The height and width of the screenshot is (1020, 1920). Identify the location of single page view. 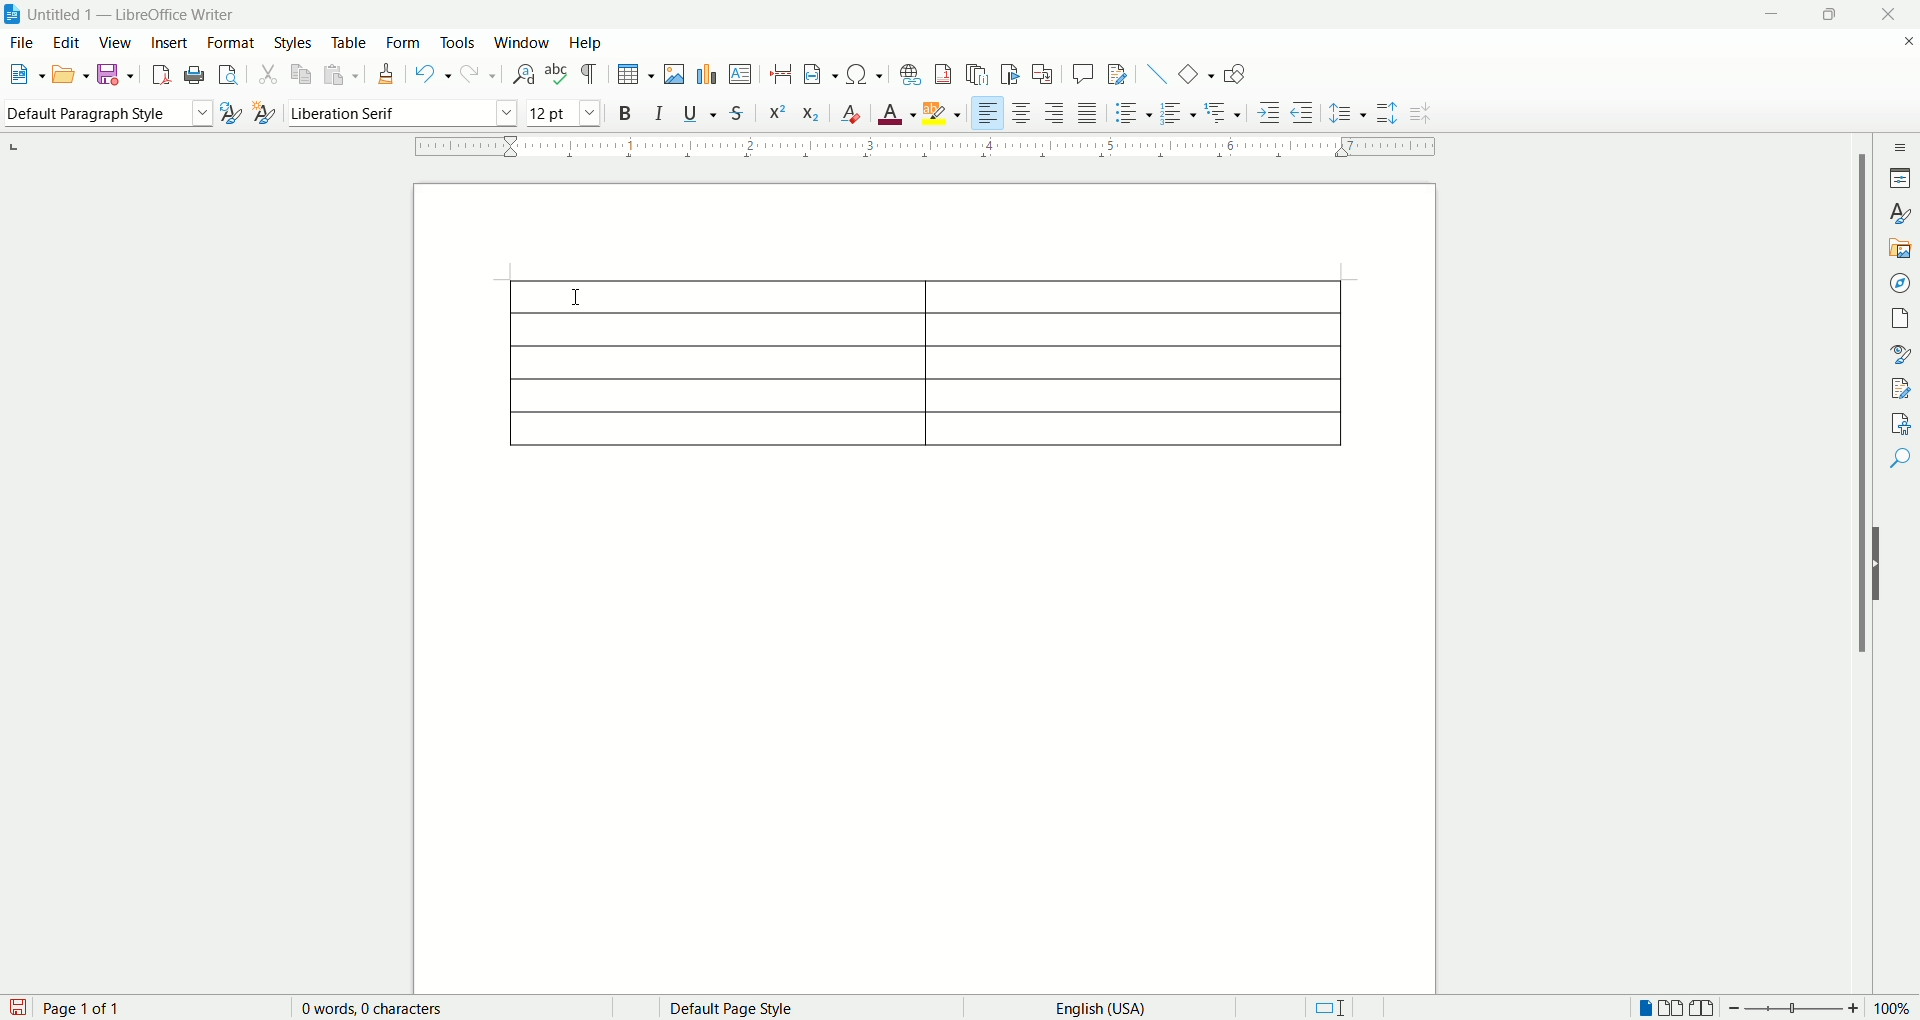
(1643, 1008).